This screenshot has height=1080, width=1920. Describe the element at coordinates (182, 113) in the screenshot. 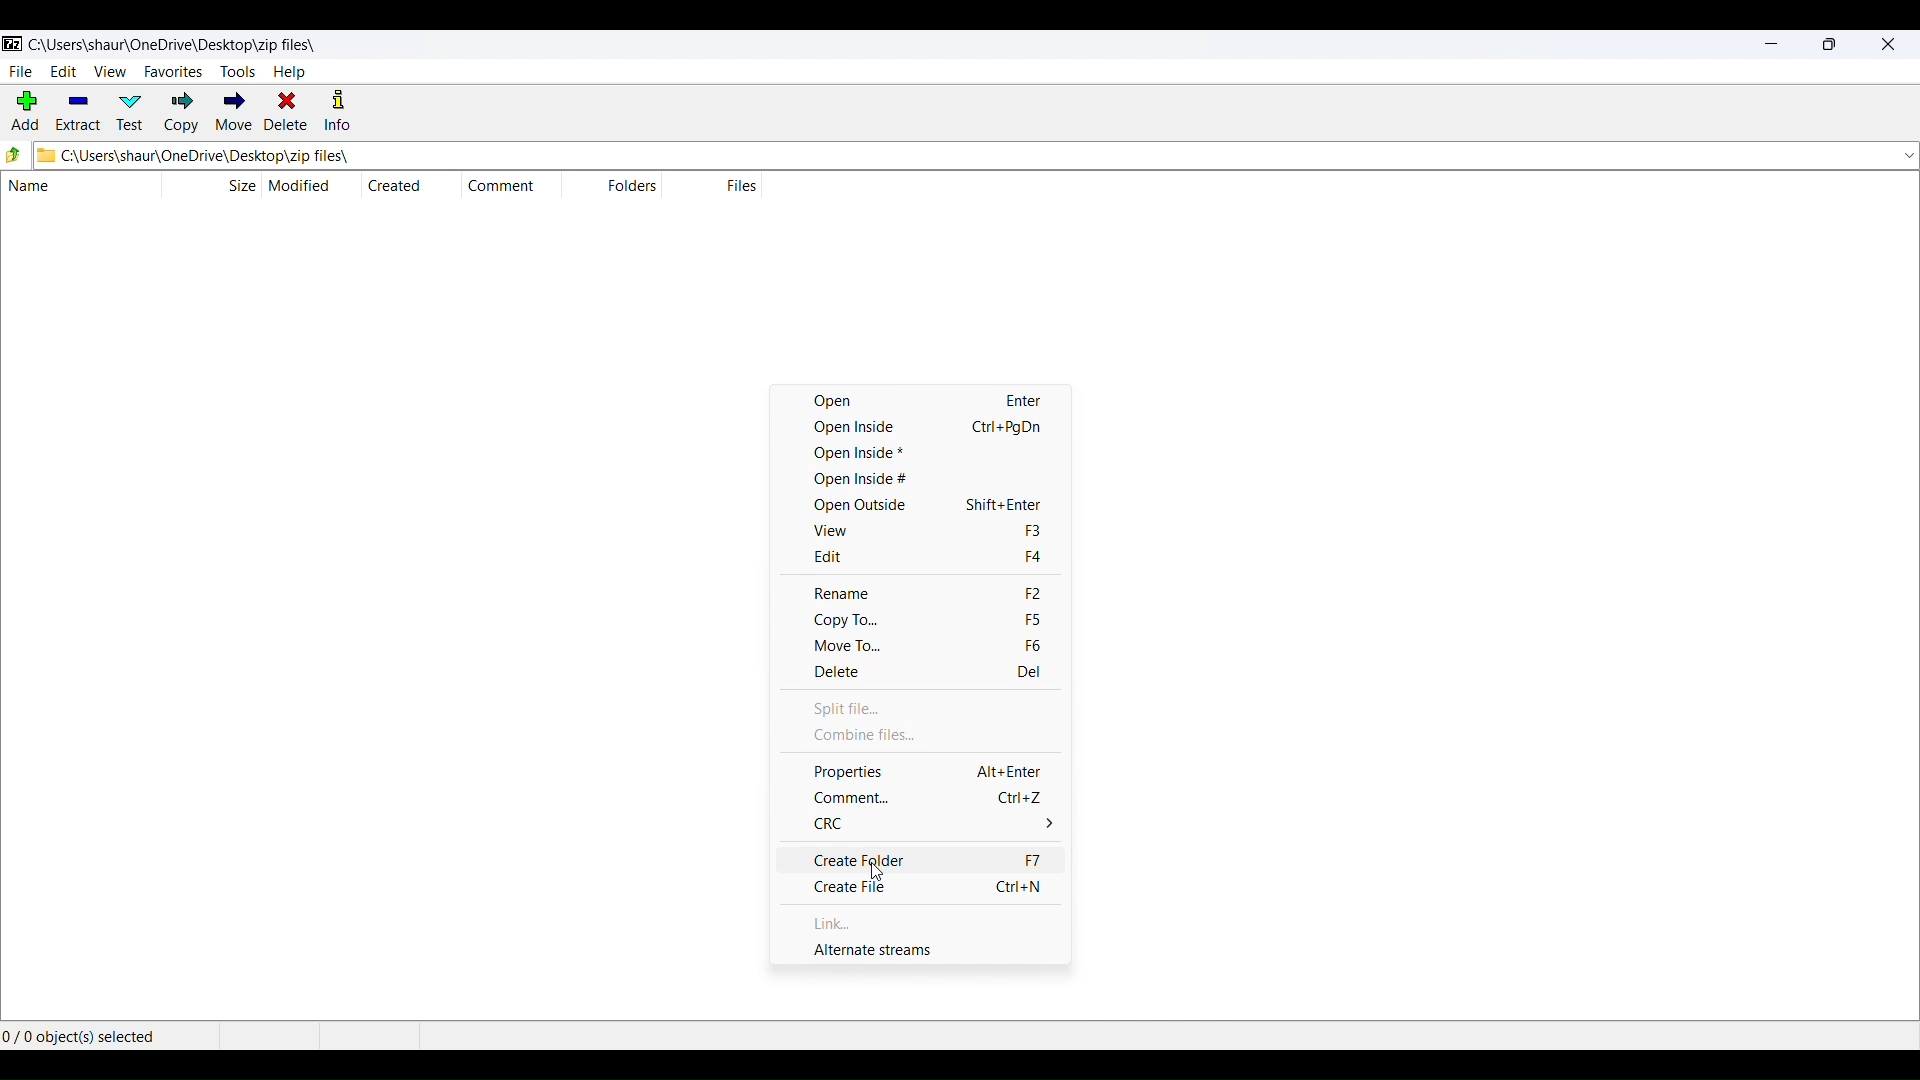

I see `COPY` at that location.